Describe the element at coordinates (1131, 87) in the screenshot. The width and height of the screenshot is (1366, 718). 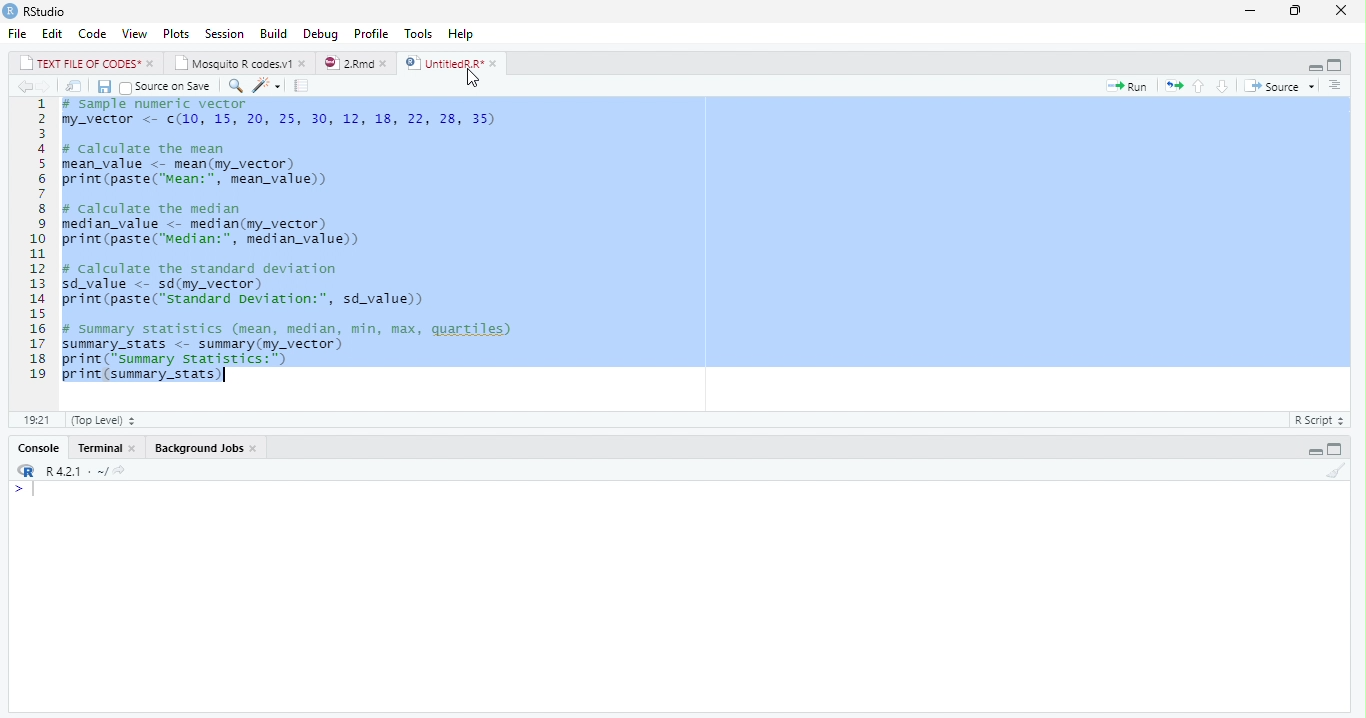
I see `run current file` at that location.